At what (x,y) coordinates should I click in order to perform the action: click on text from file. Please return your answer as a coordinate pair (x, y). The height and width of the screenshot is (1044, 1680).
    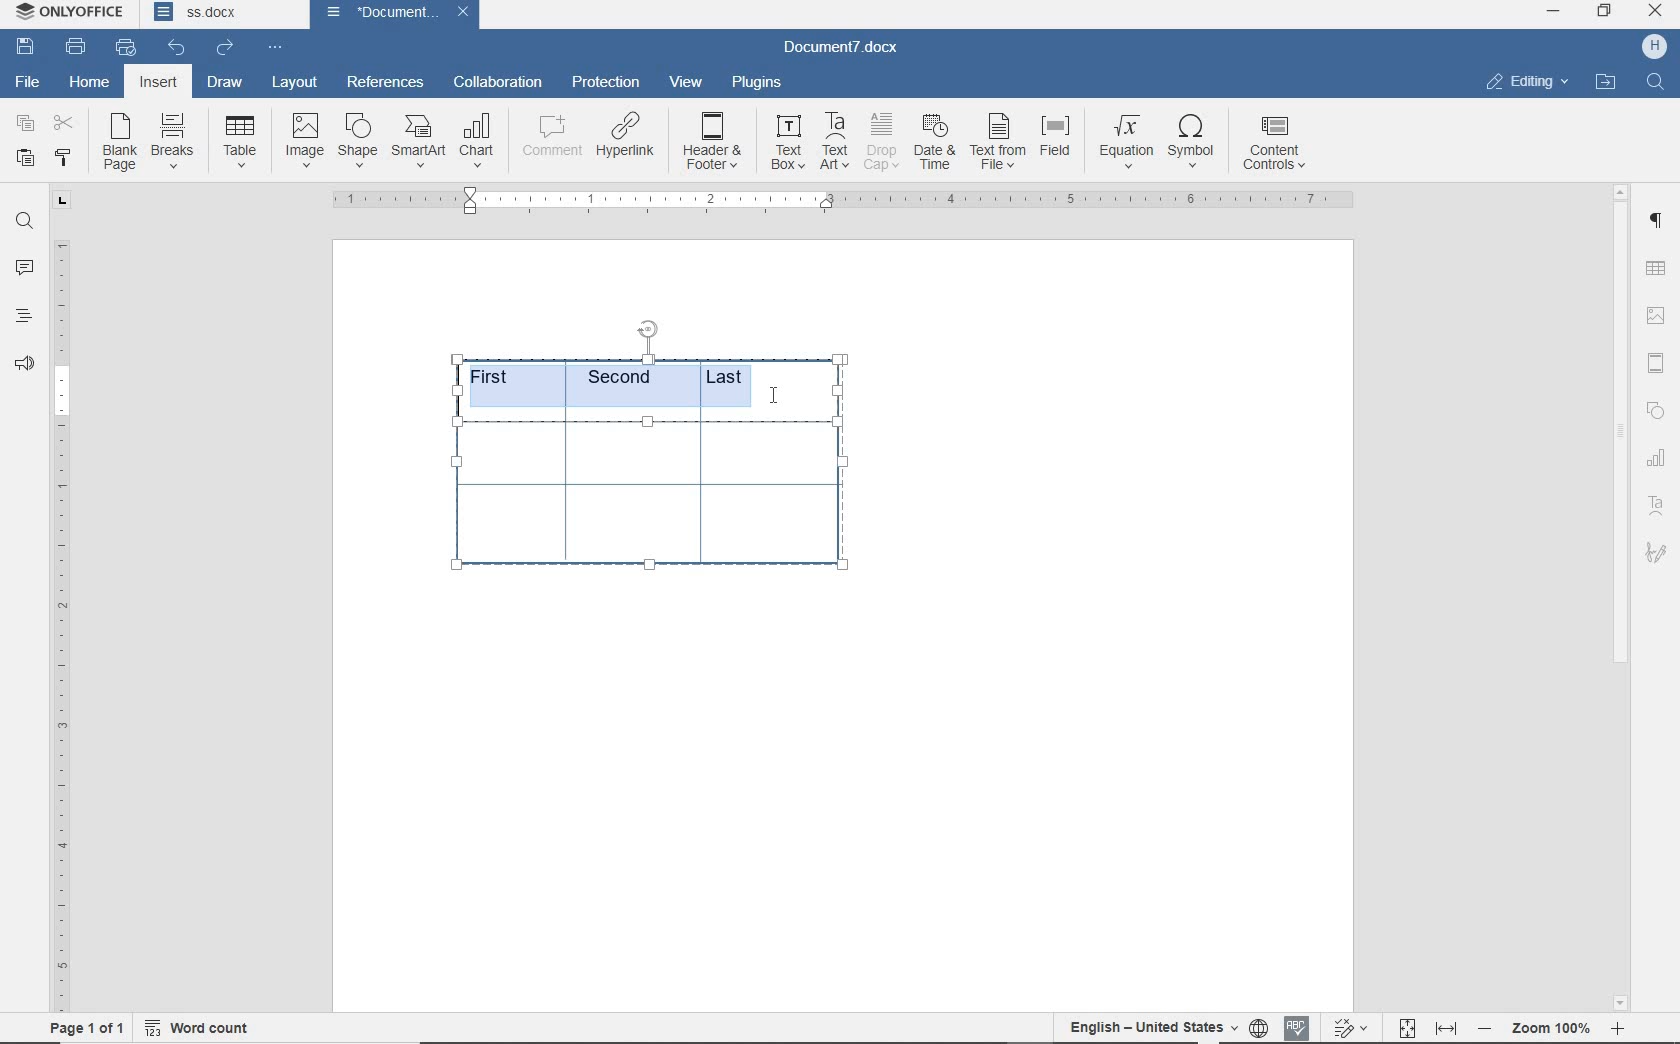
    Looking at the image, I should click on (998, 140).